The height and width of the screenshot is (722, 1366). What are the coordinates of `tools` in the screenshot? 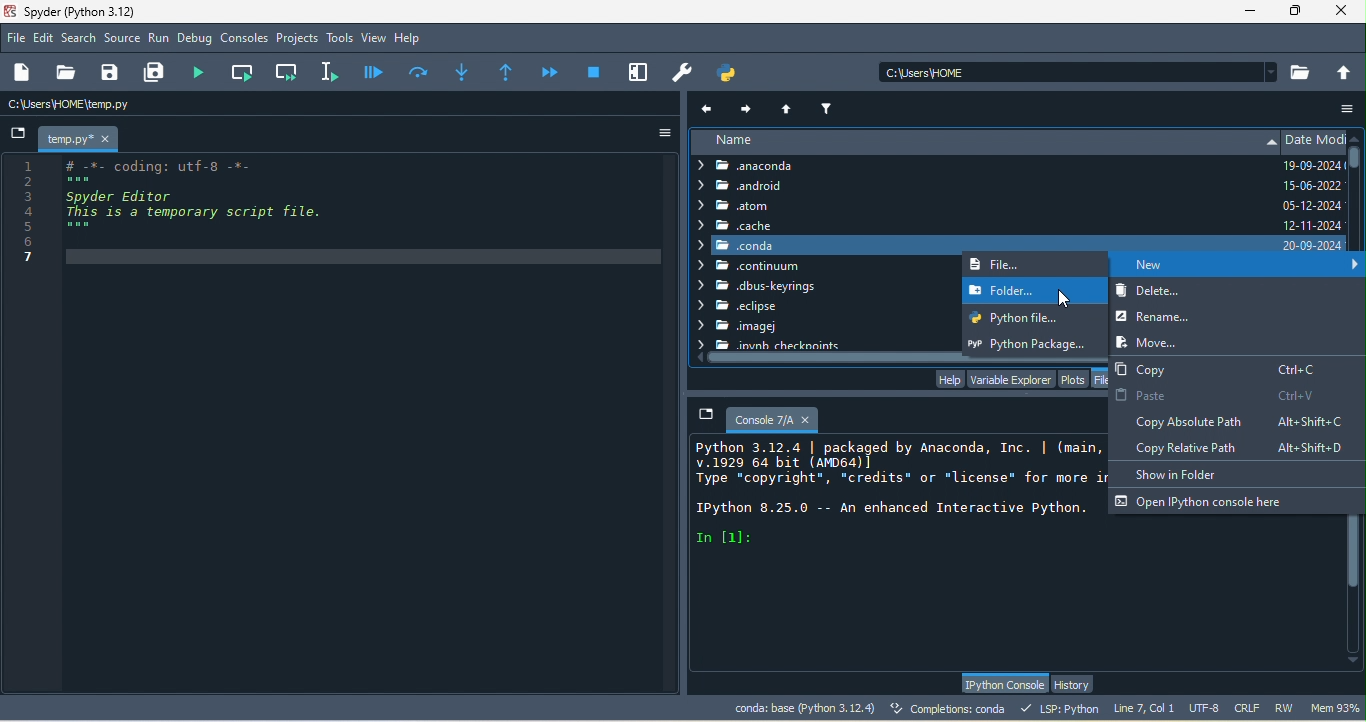 It's located at (340, 39).